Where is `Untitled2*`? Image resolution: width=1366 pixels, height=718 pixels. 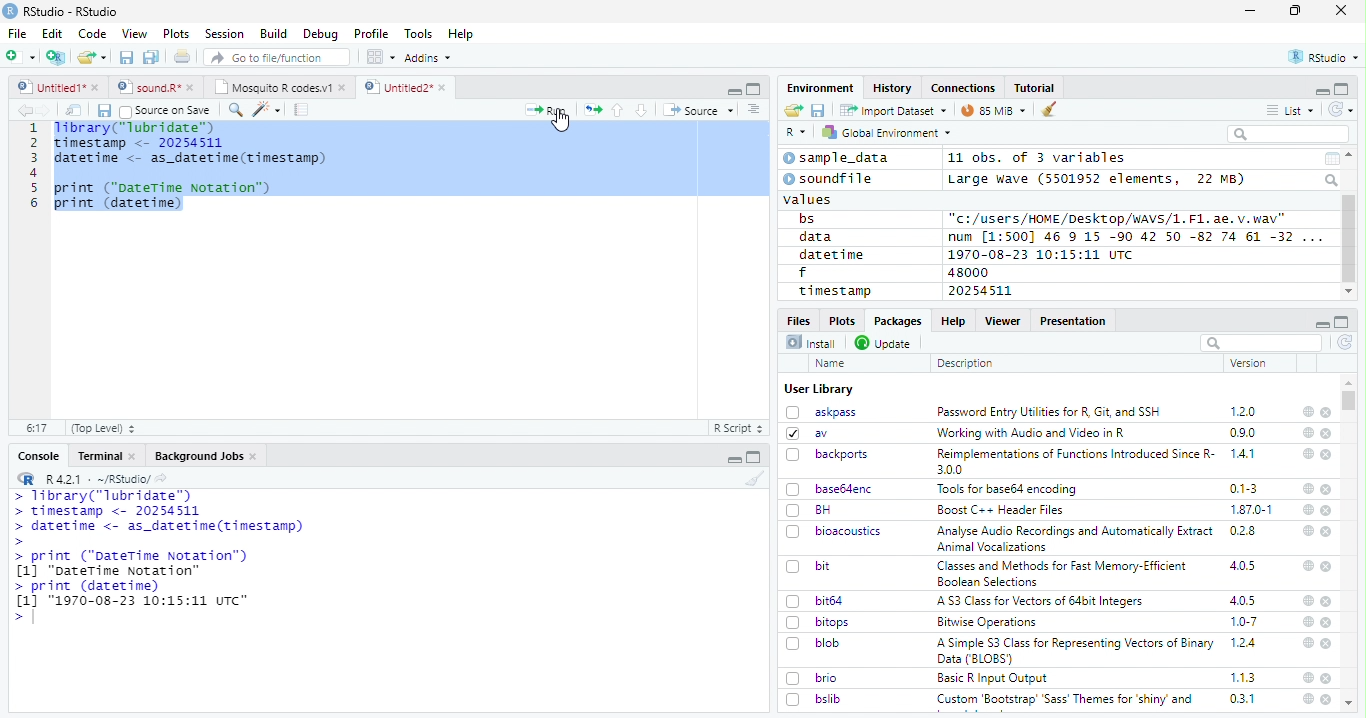
Untitled2* is located at coordinates (409, 88).